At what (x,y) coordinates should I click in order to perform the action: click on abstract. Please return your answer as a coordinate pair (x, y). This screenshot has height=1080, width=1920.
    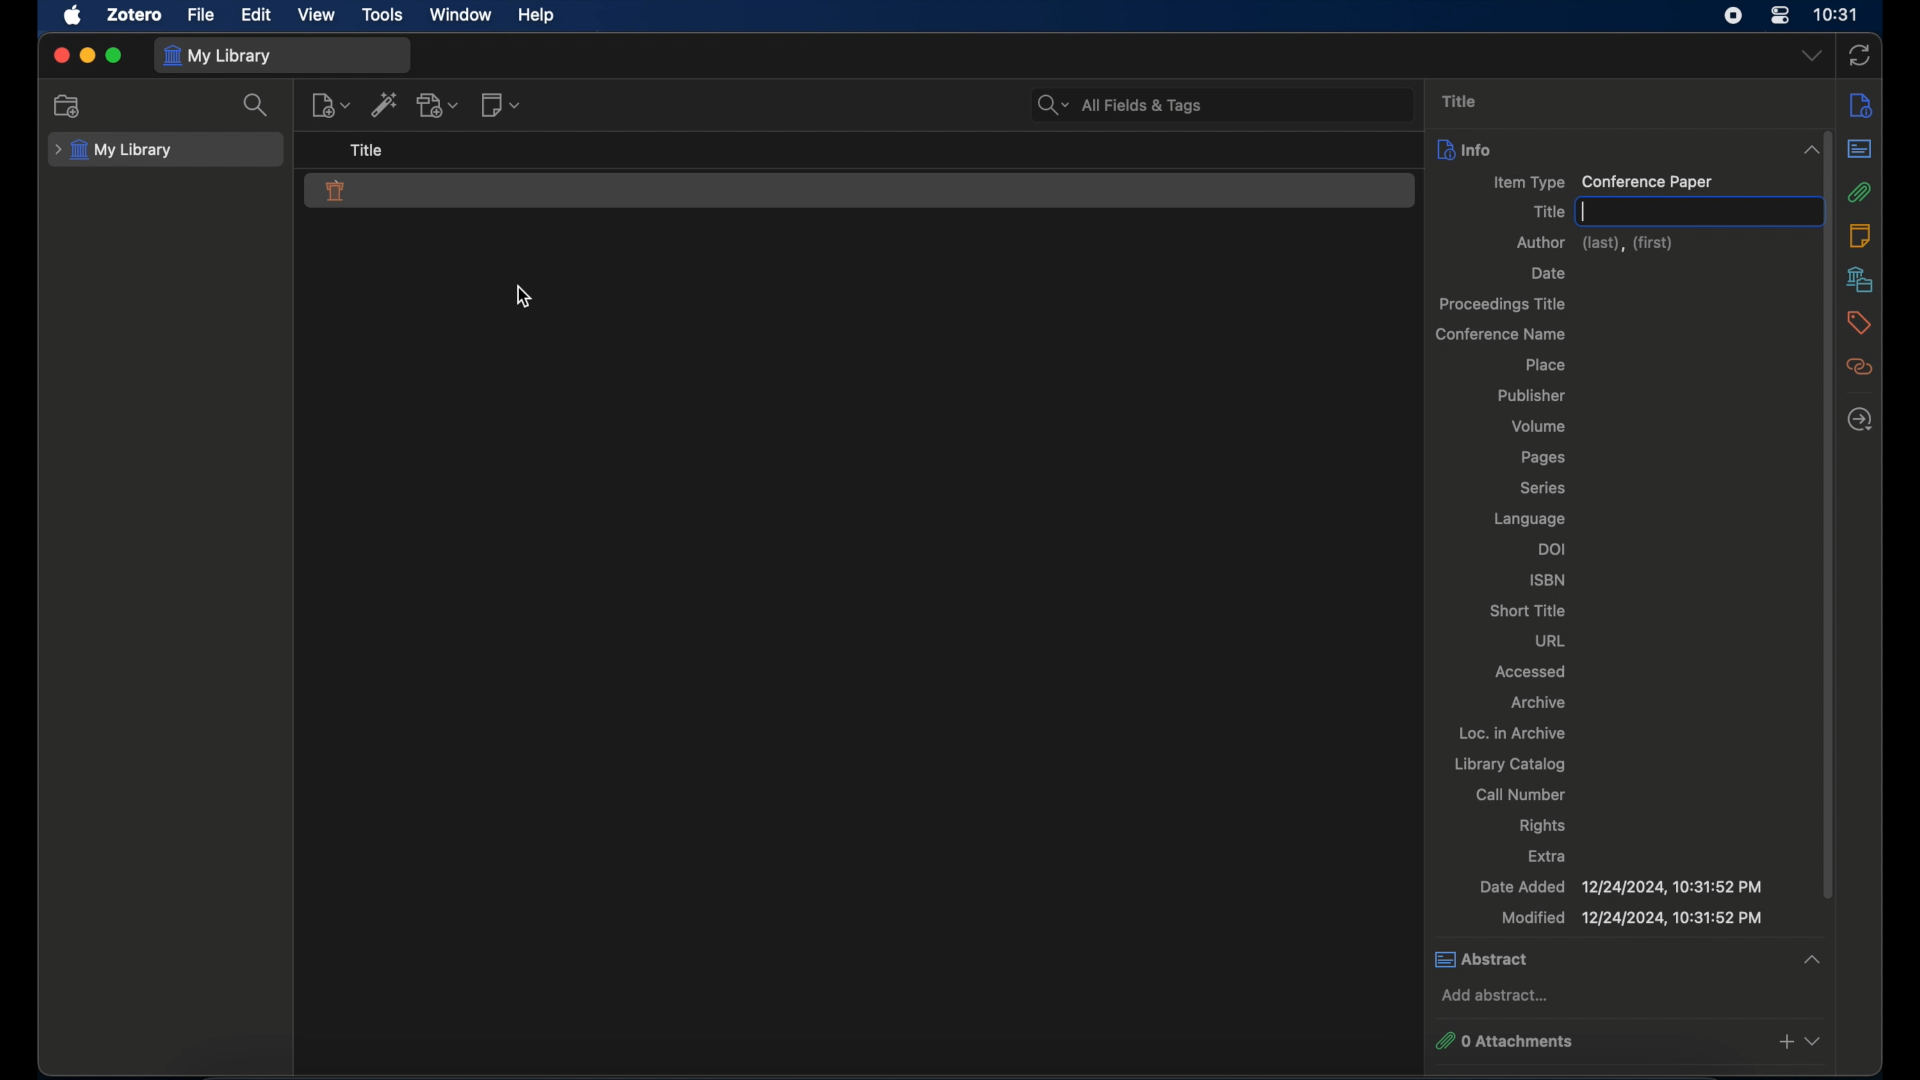
    Looking at the image, I should click on (1860, 149).